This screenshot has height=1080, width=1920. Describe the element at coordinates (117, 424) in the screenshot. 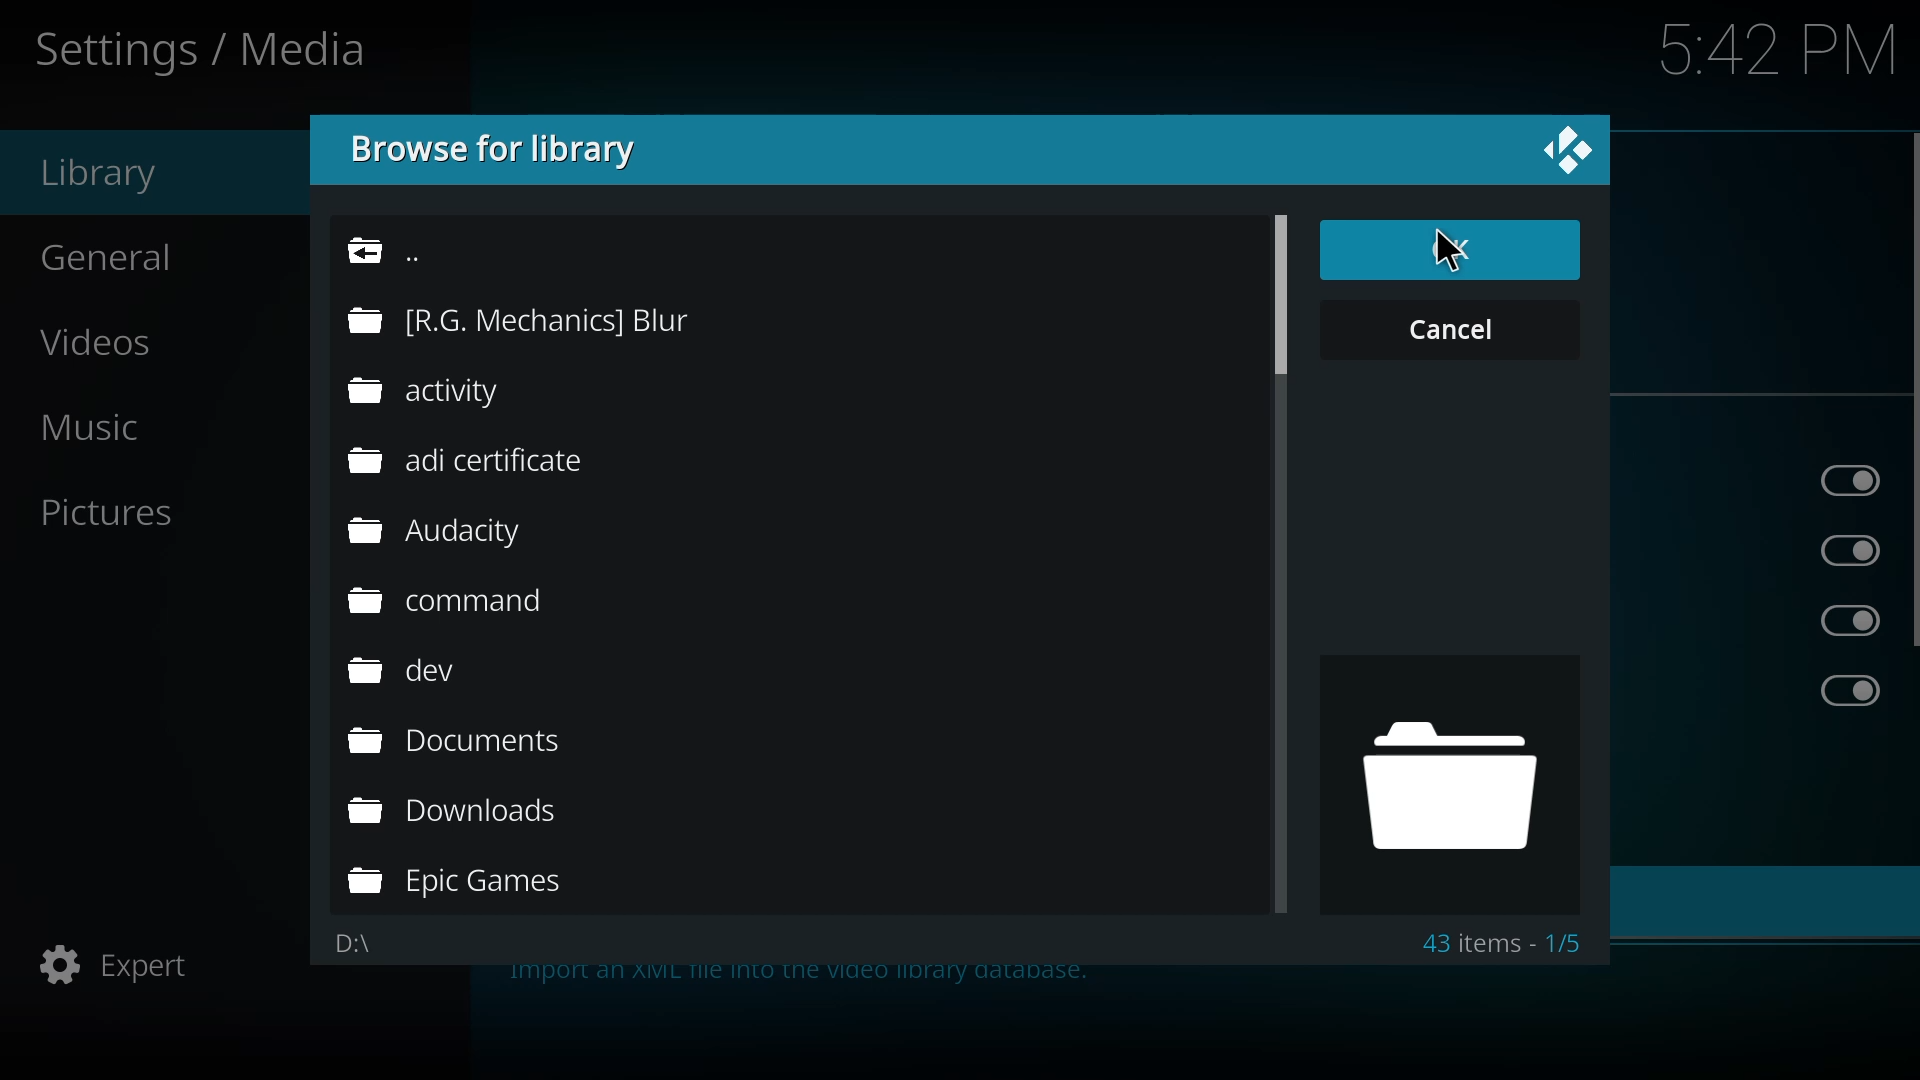

I see `music` at that location.